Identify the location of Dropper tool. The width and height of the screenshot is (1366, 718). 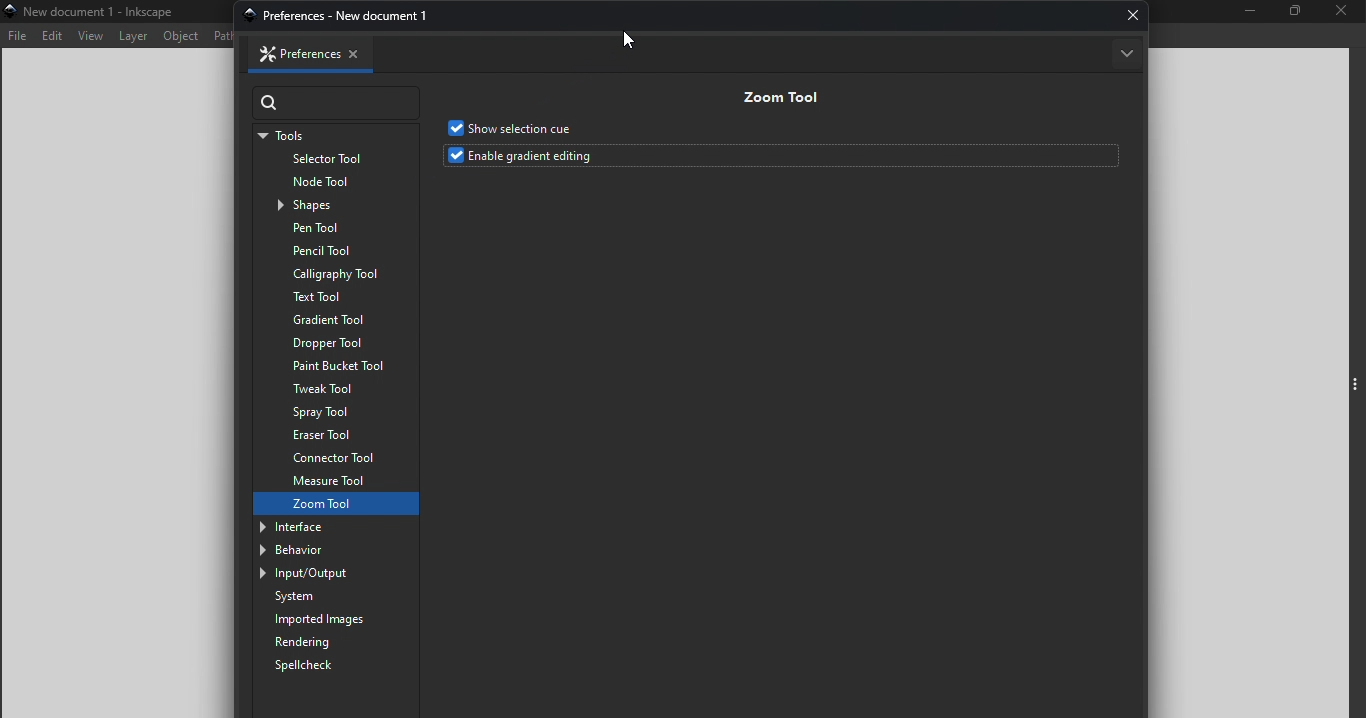
(337, 341).